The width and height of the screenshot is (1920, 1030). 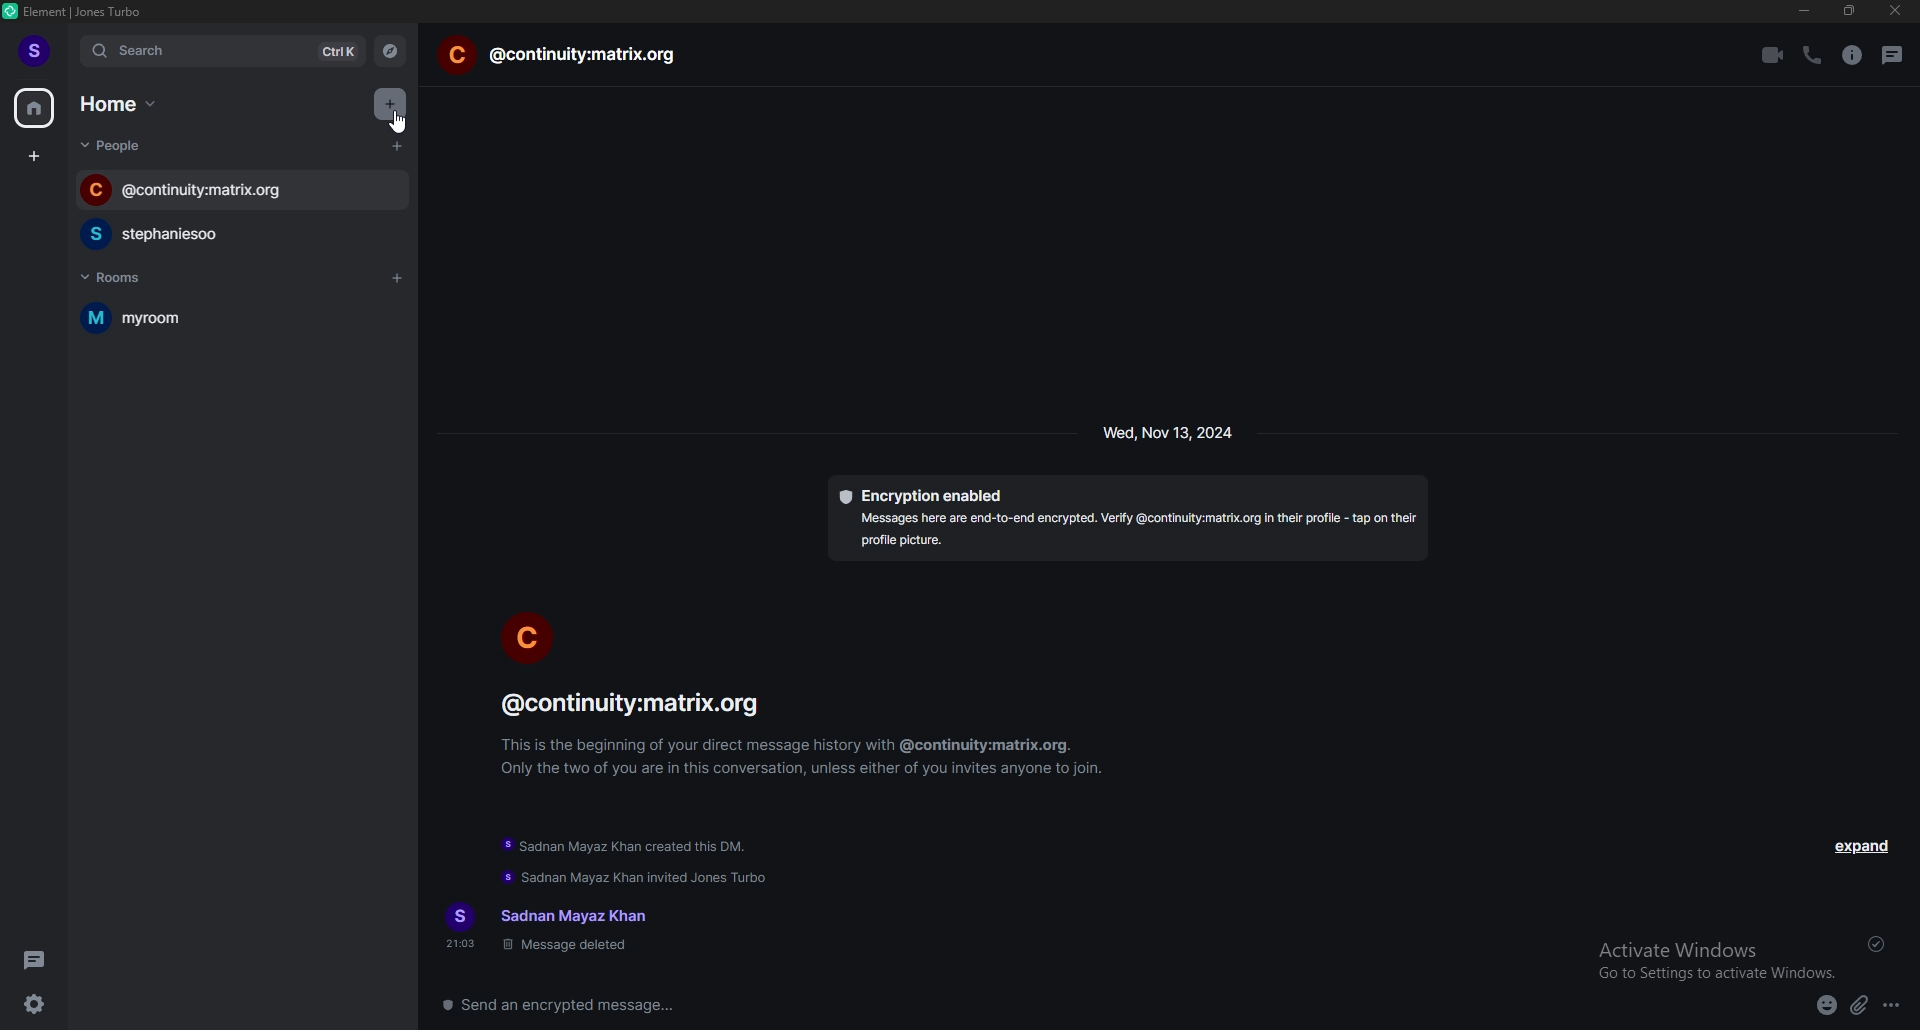 I want to click on message input, so click(x=860, y=1004).